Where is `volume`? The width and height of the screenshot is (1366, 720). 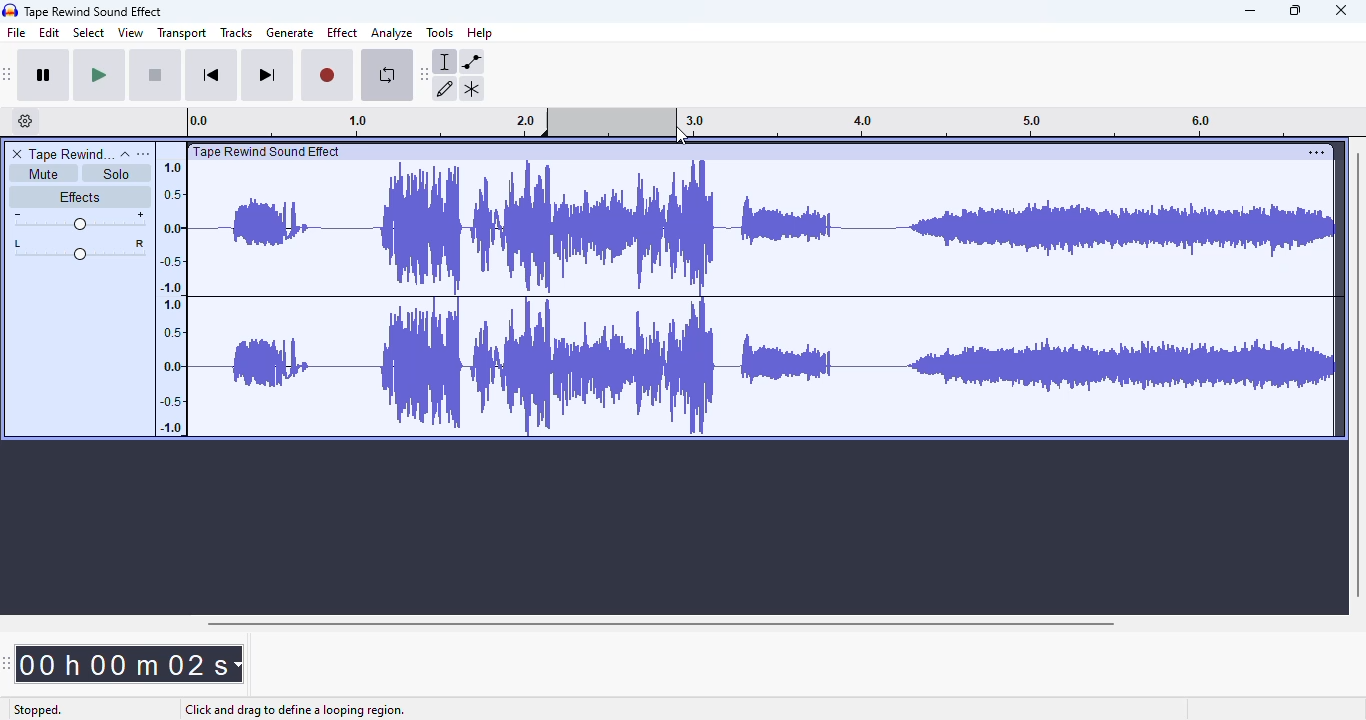 volume is located at coordinates (79, 222).